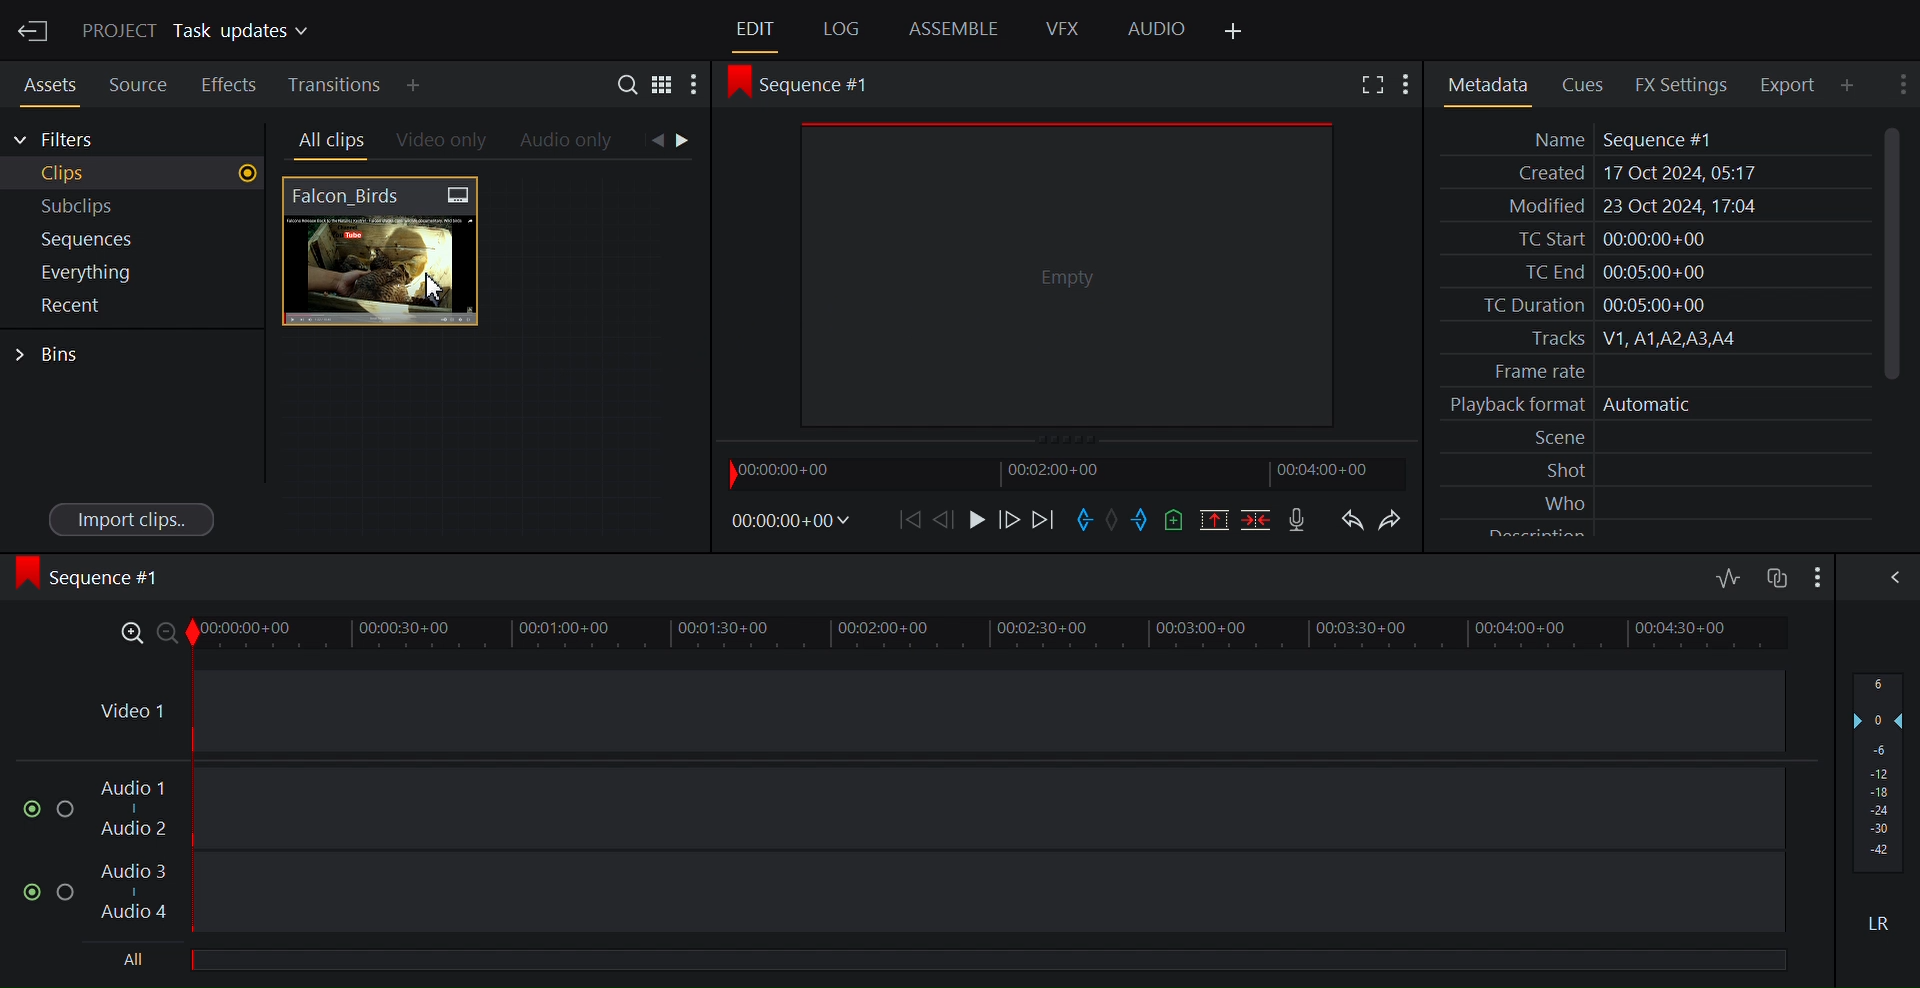 The width and height of the screenshot is (1920, 988). Describe the element at coordinates (1877, 771) in the screenshot. I see `Audio output level` at that location.